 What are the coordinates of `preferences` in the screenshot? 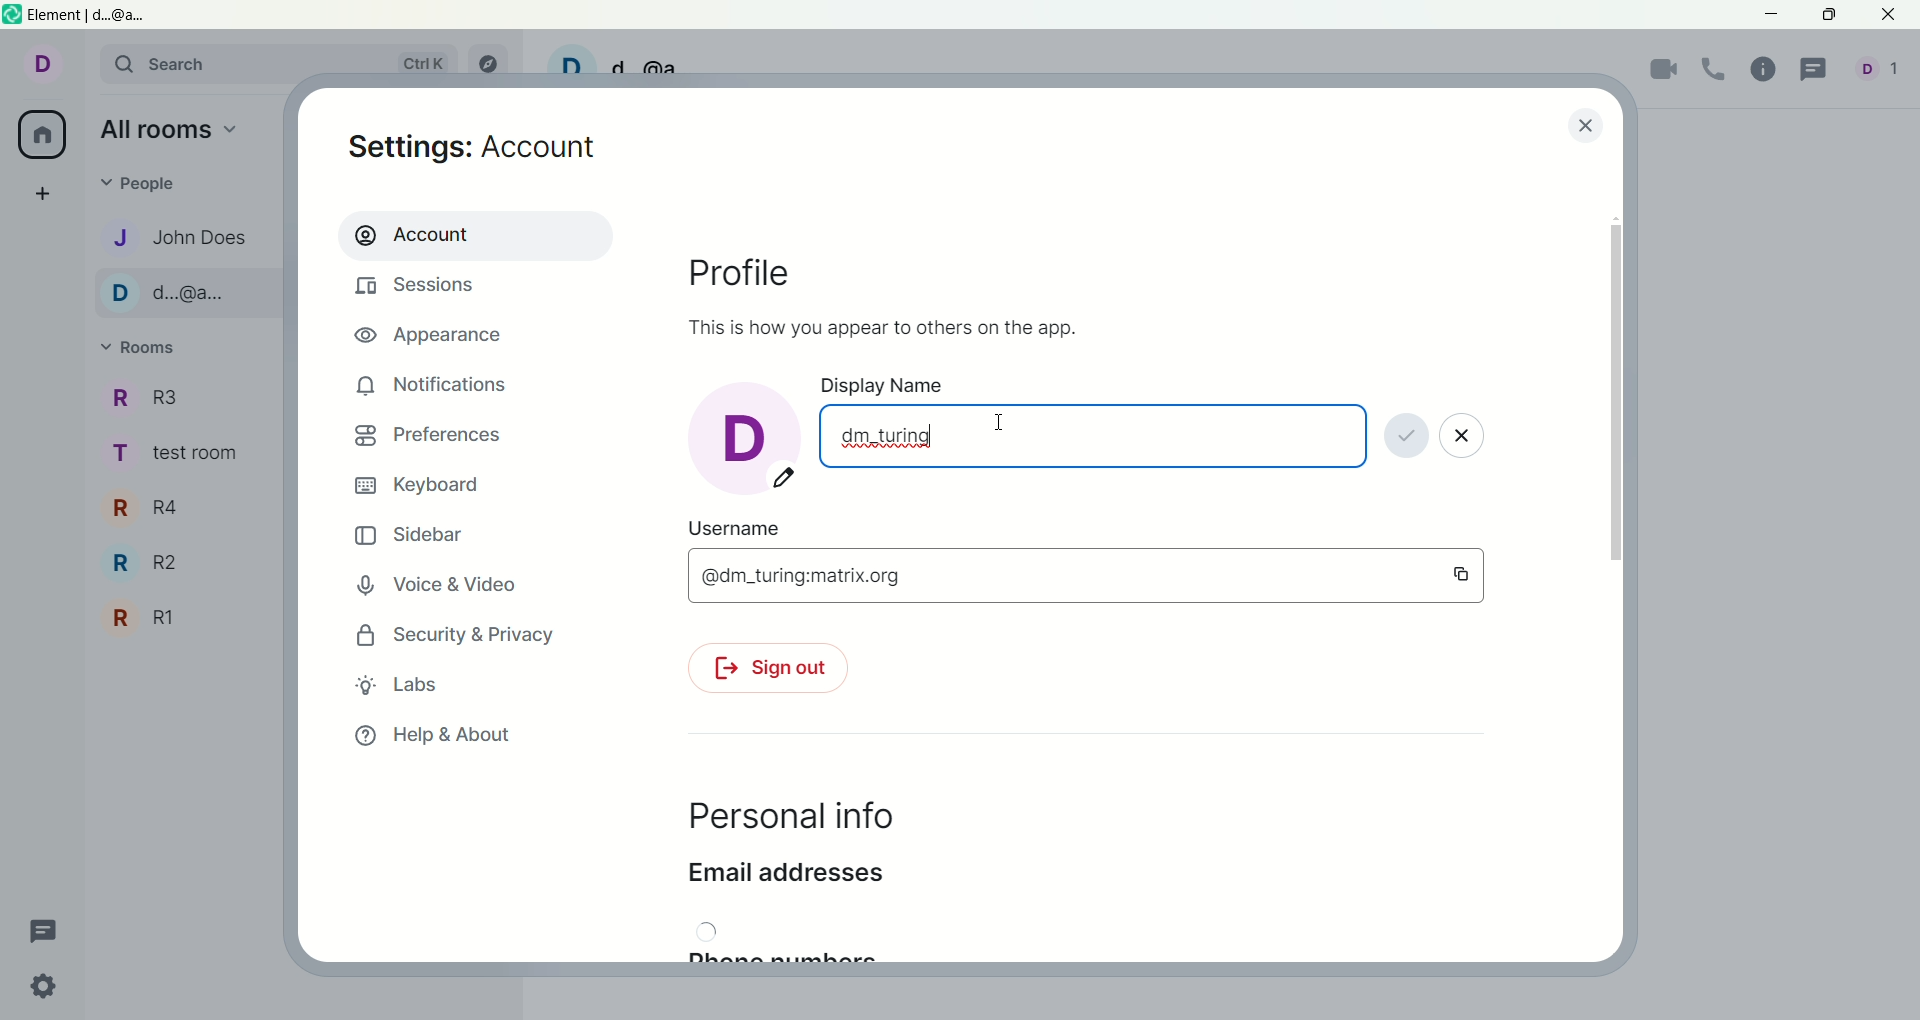 It's located at (428, 439).